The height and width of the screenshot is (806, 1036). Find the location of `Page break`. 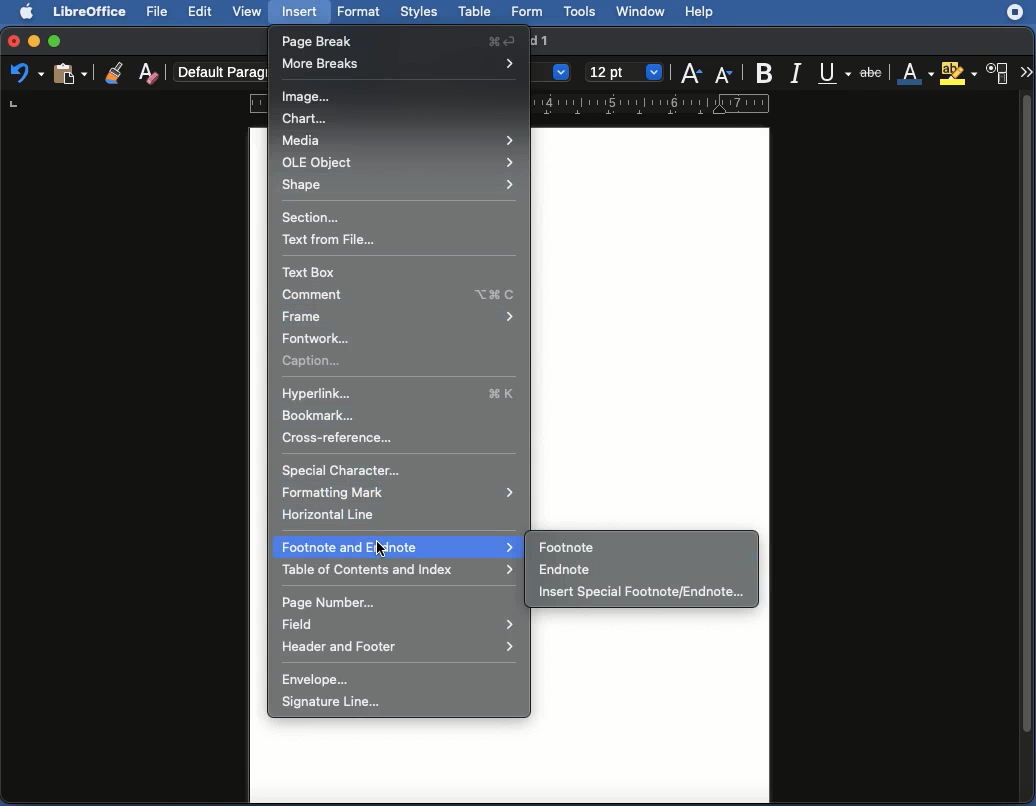

Page break is located at coordinates (401, 40).